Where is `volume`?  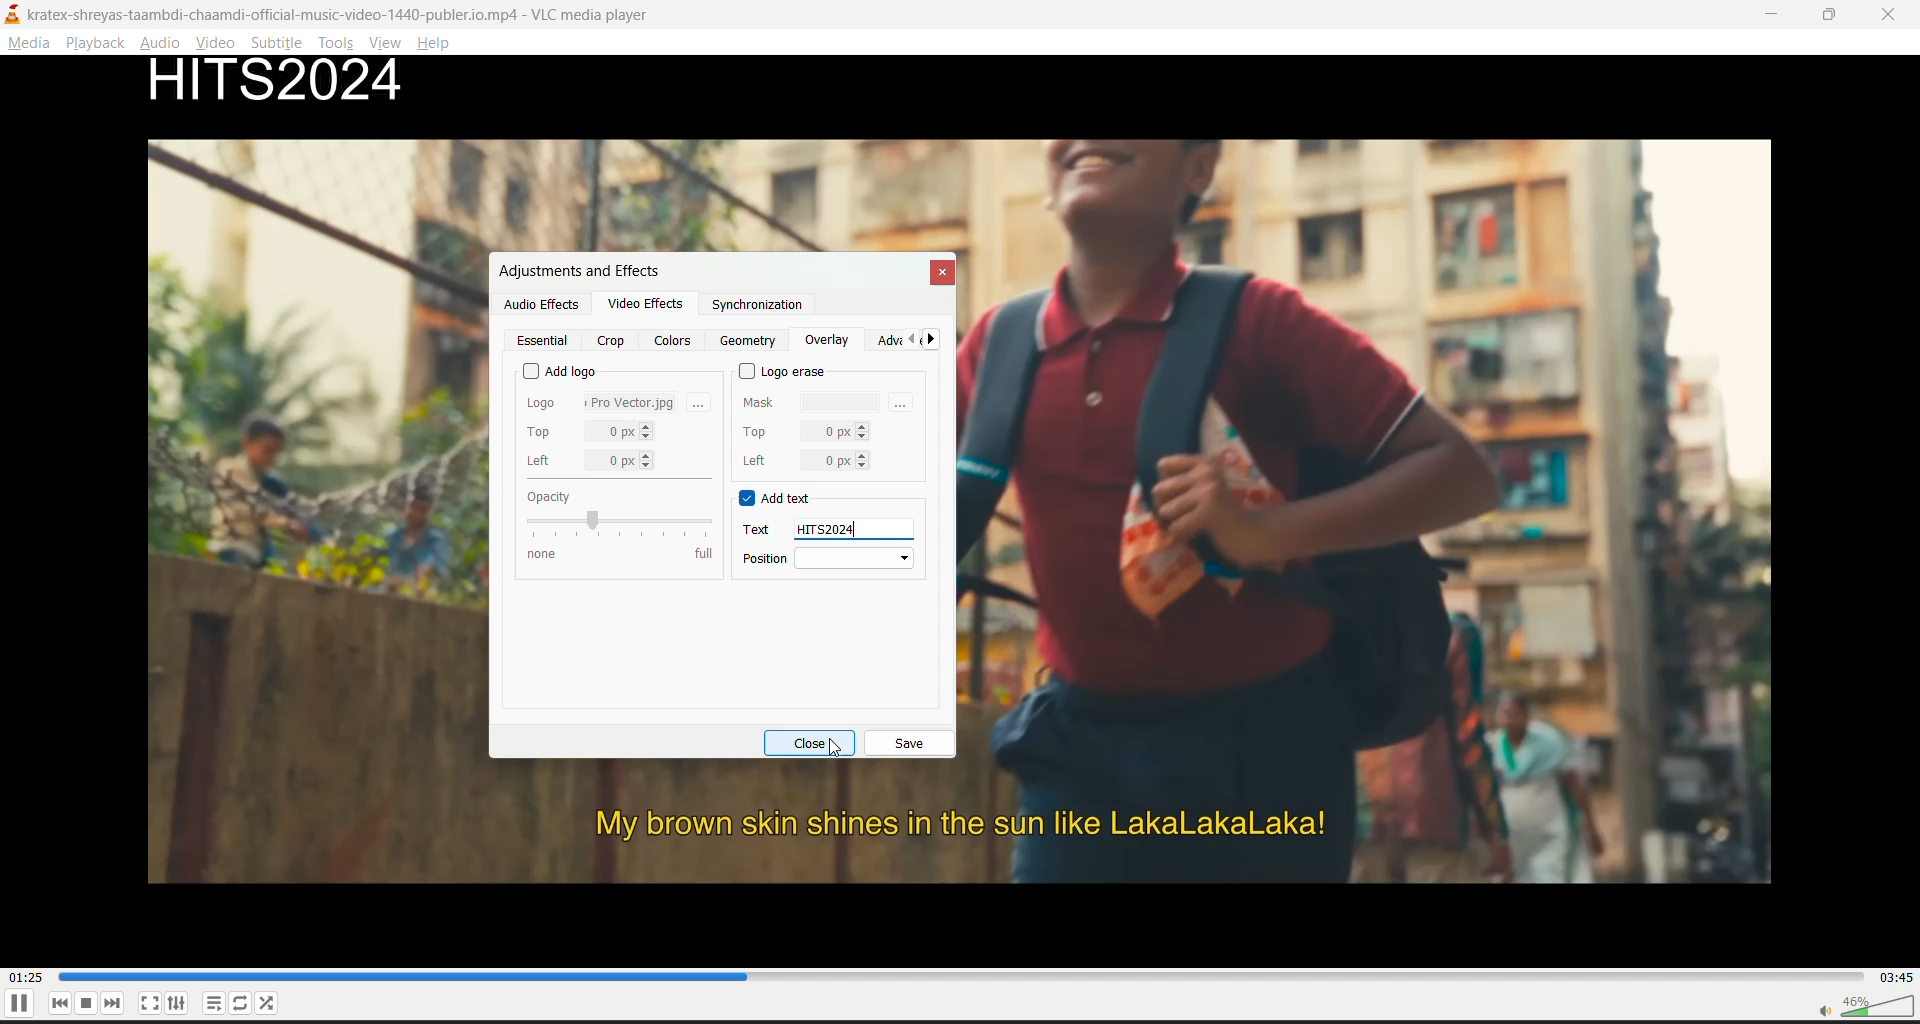 volume is located at coordinates (1859, 1006).